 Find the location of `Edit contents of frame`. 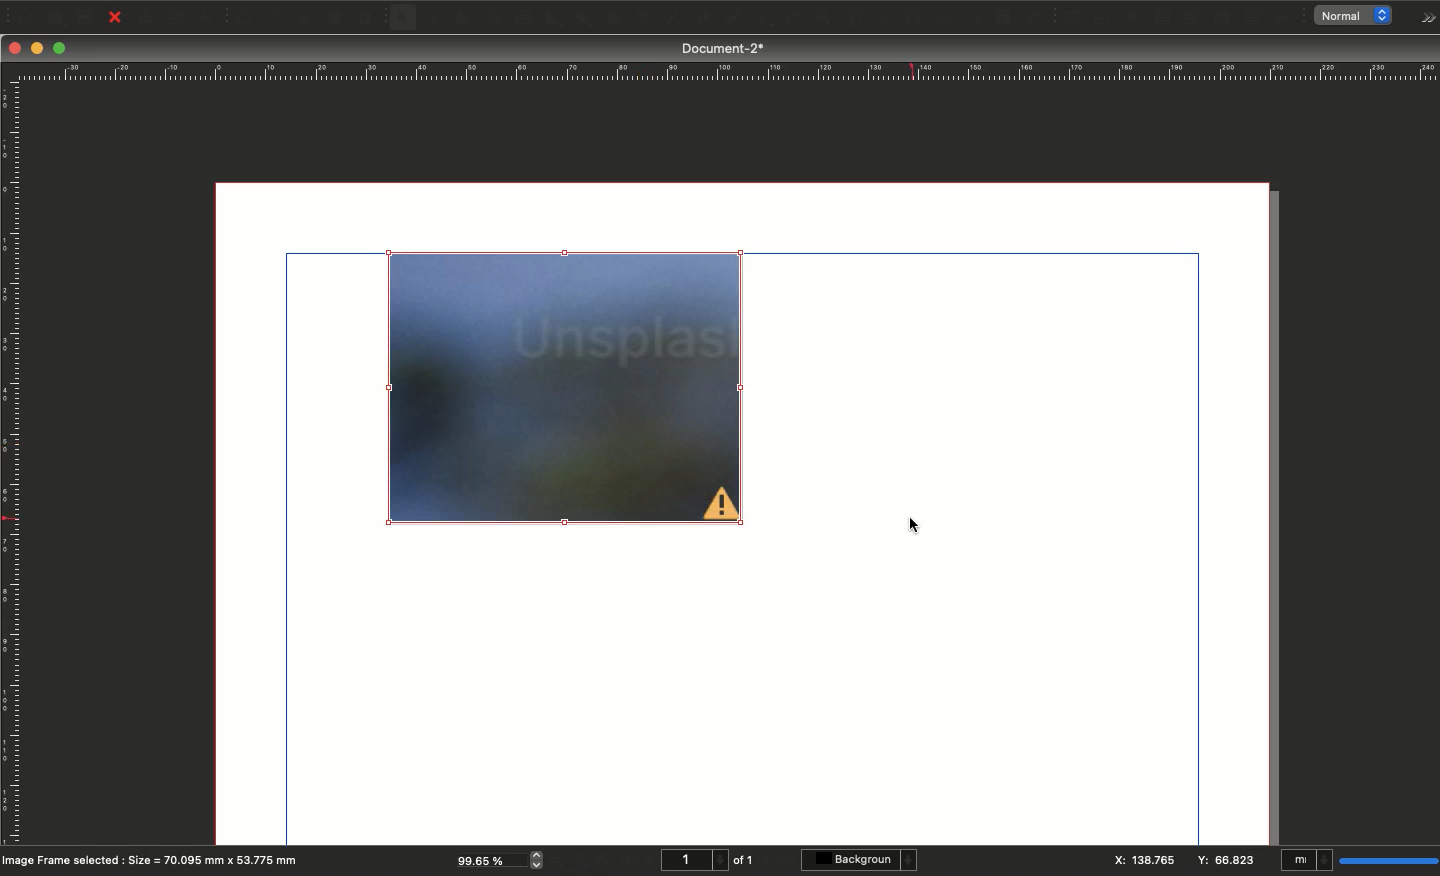

Edit contents of frame is located at coordinates (833, 19).